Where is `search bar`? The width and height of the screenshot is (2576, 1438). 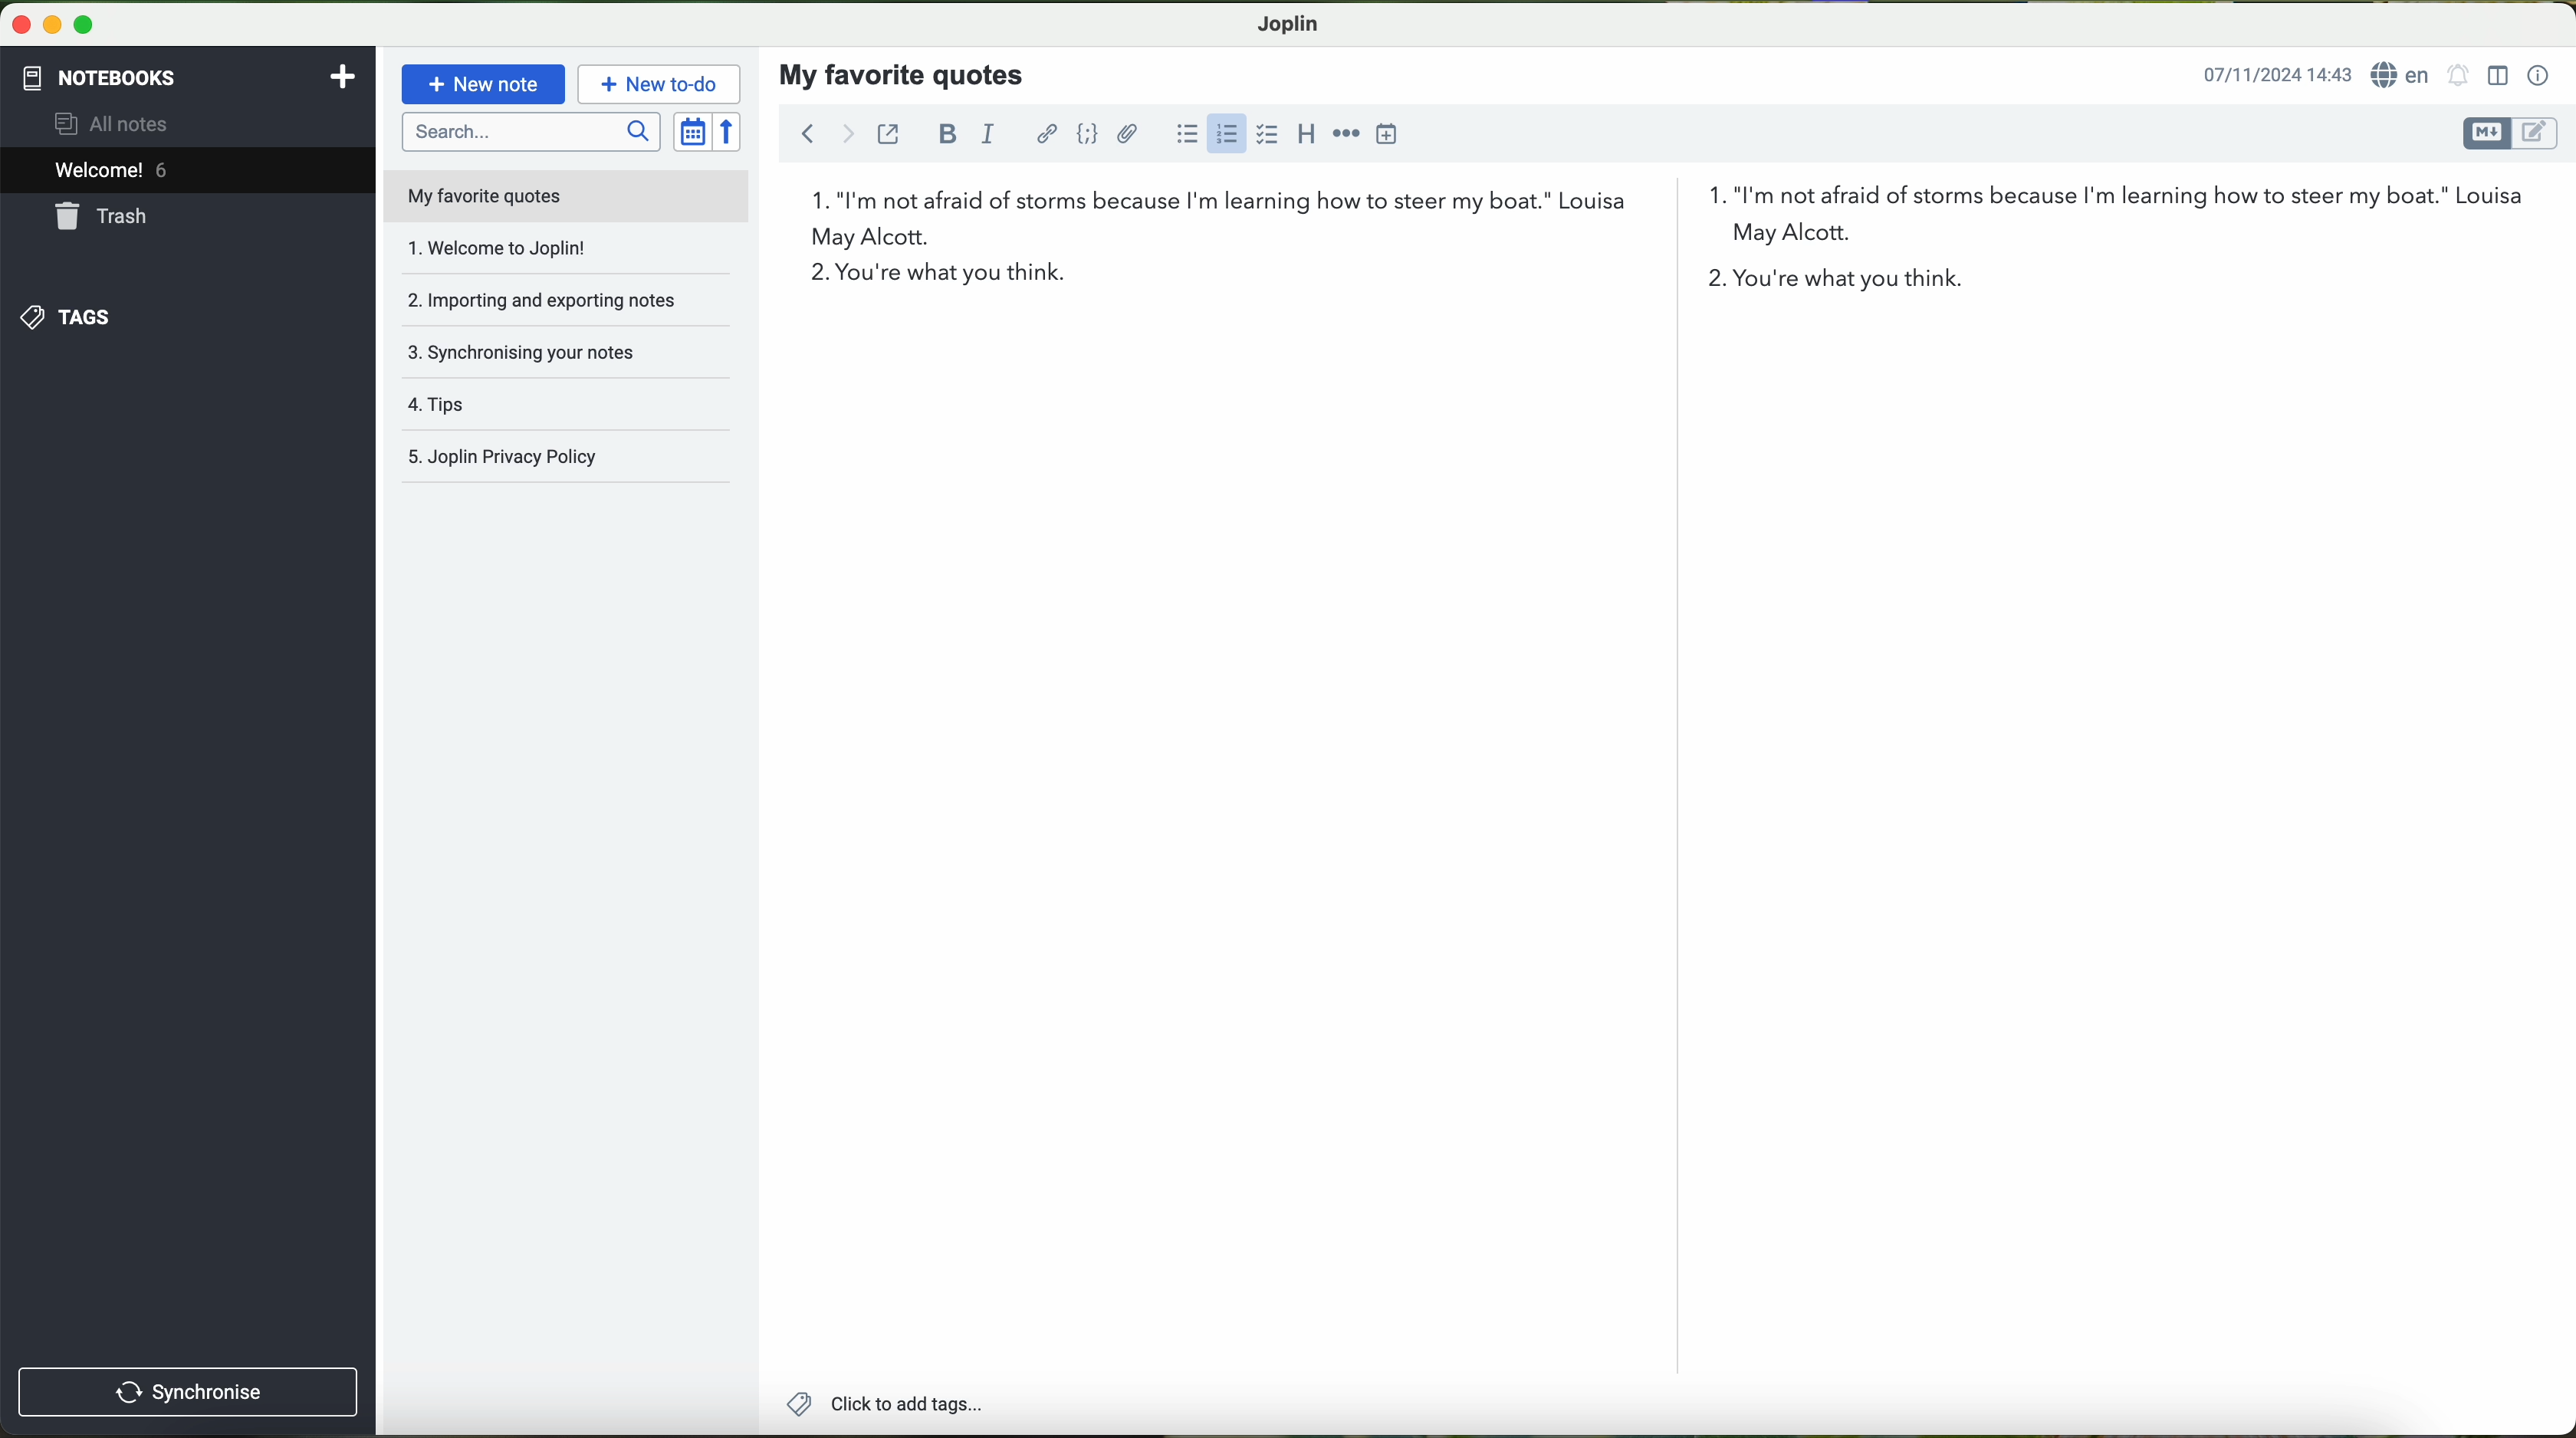
search bar is located at coordinates (528, 130).